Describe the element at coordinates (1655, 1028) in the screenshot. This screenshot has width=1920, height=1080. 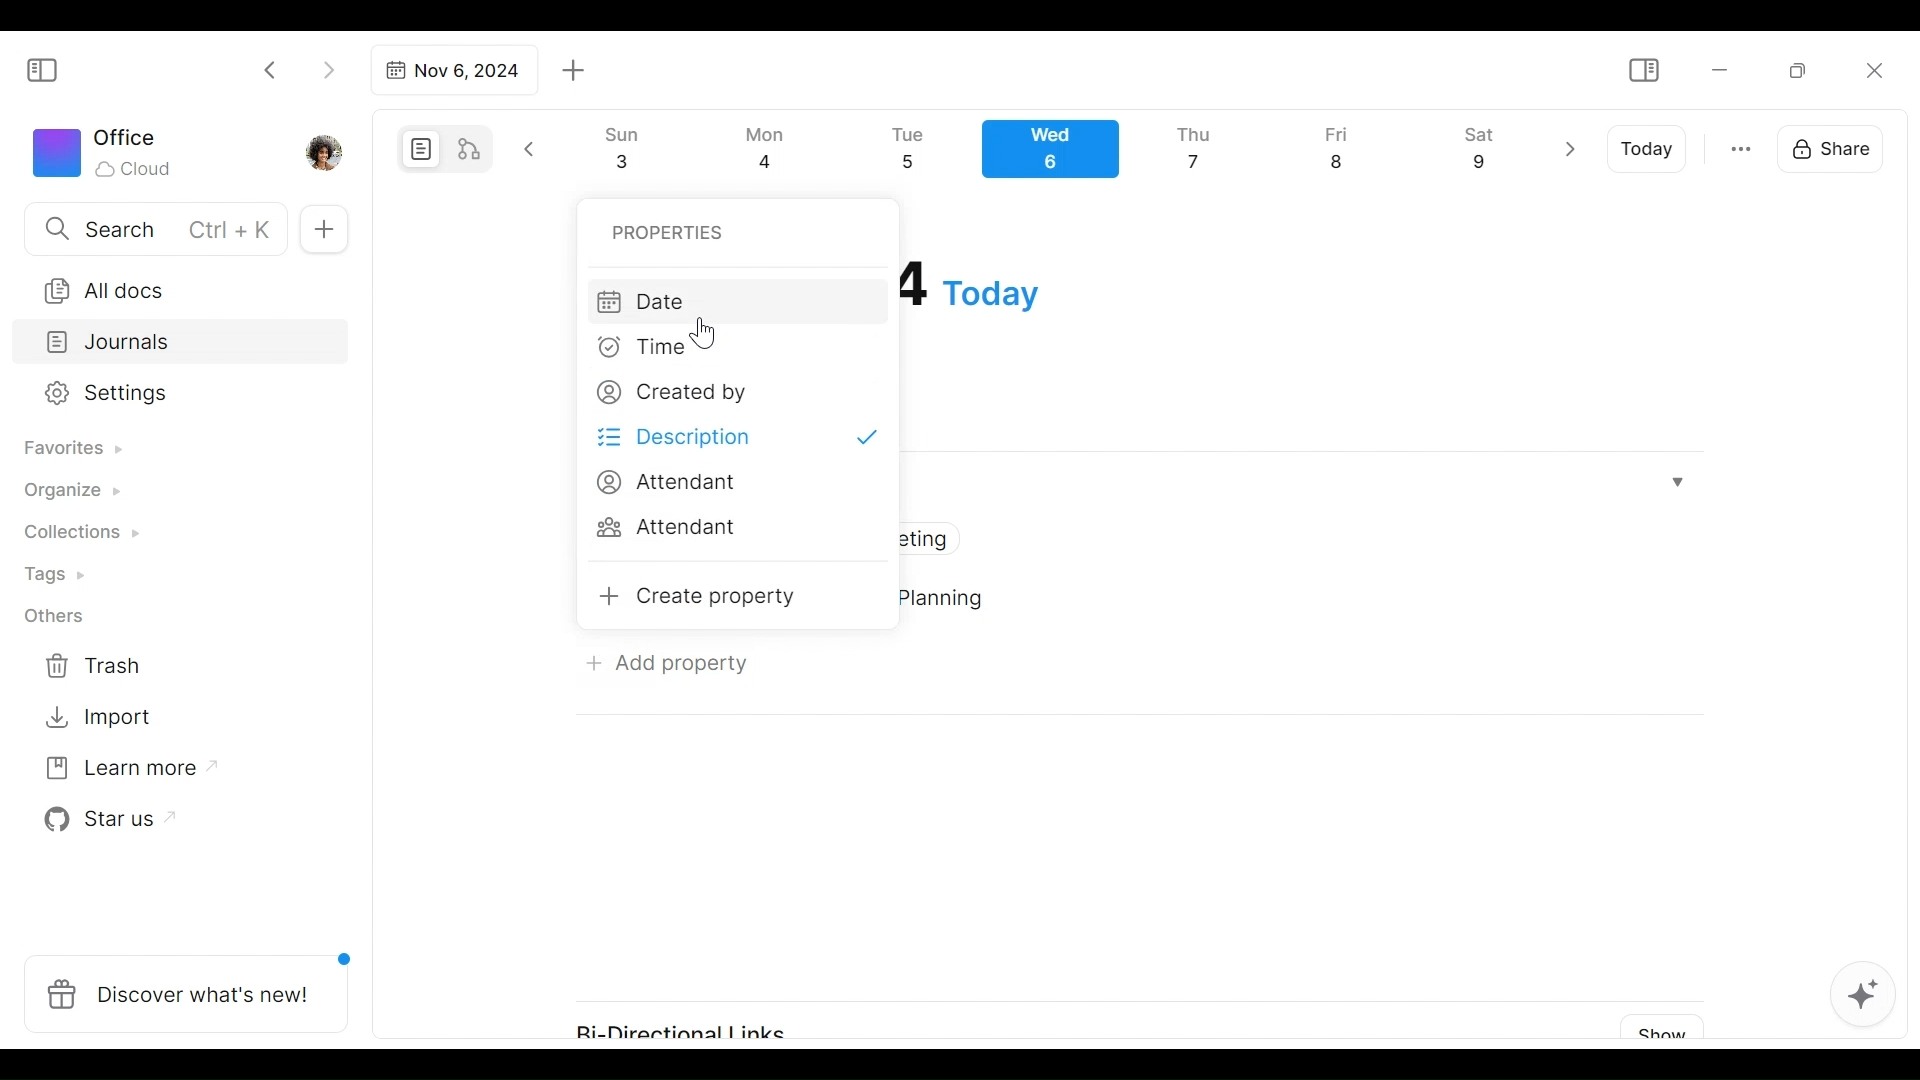
I see `Show` at that location.